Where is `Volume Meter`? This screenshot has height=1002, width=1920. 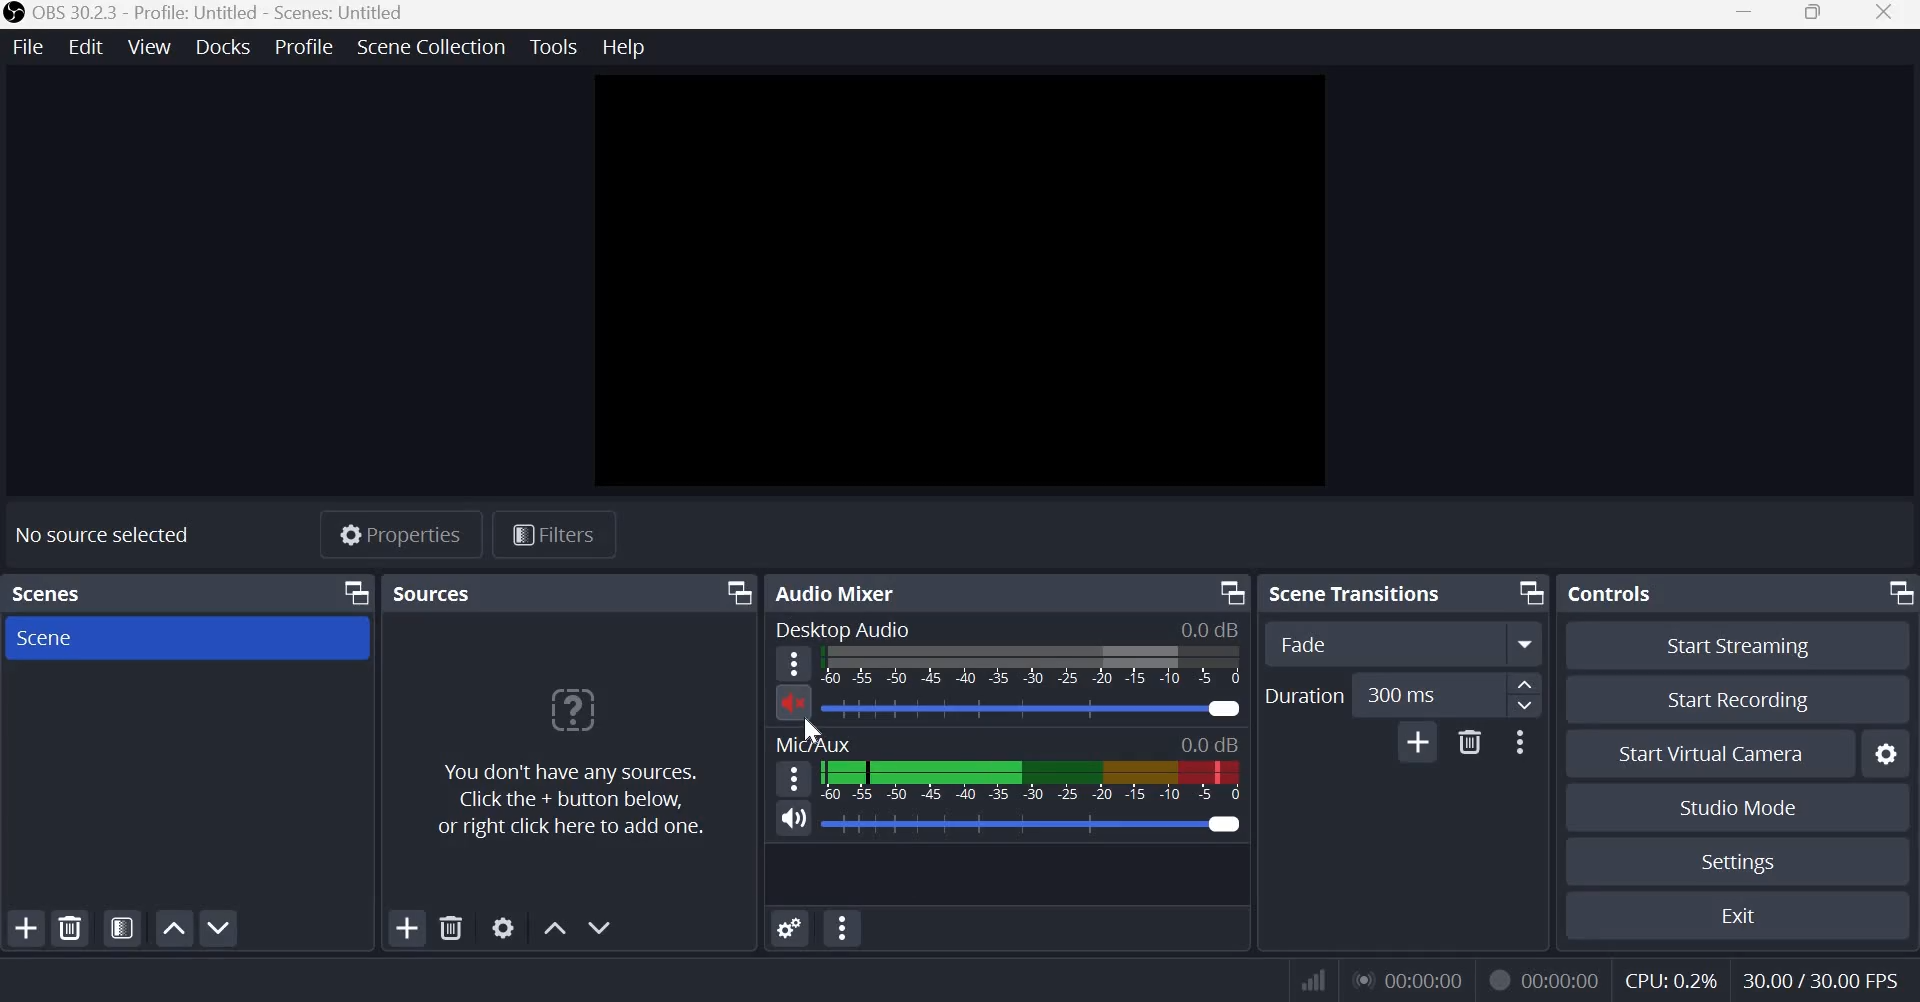
Volume Meter is located at coordinates (1033, 666).